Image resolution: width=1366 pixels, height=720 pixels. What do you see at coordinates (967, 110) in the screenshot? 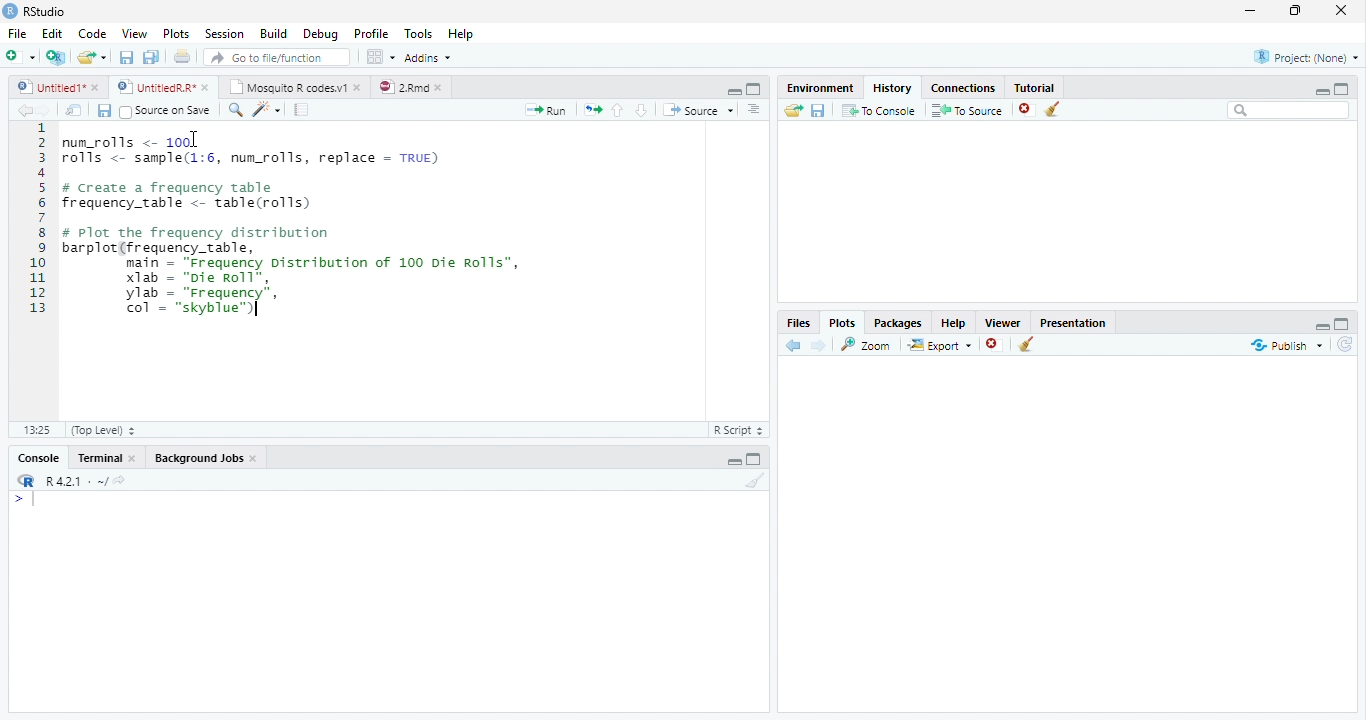
I see `To Source` at bounding box center [967, 110].